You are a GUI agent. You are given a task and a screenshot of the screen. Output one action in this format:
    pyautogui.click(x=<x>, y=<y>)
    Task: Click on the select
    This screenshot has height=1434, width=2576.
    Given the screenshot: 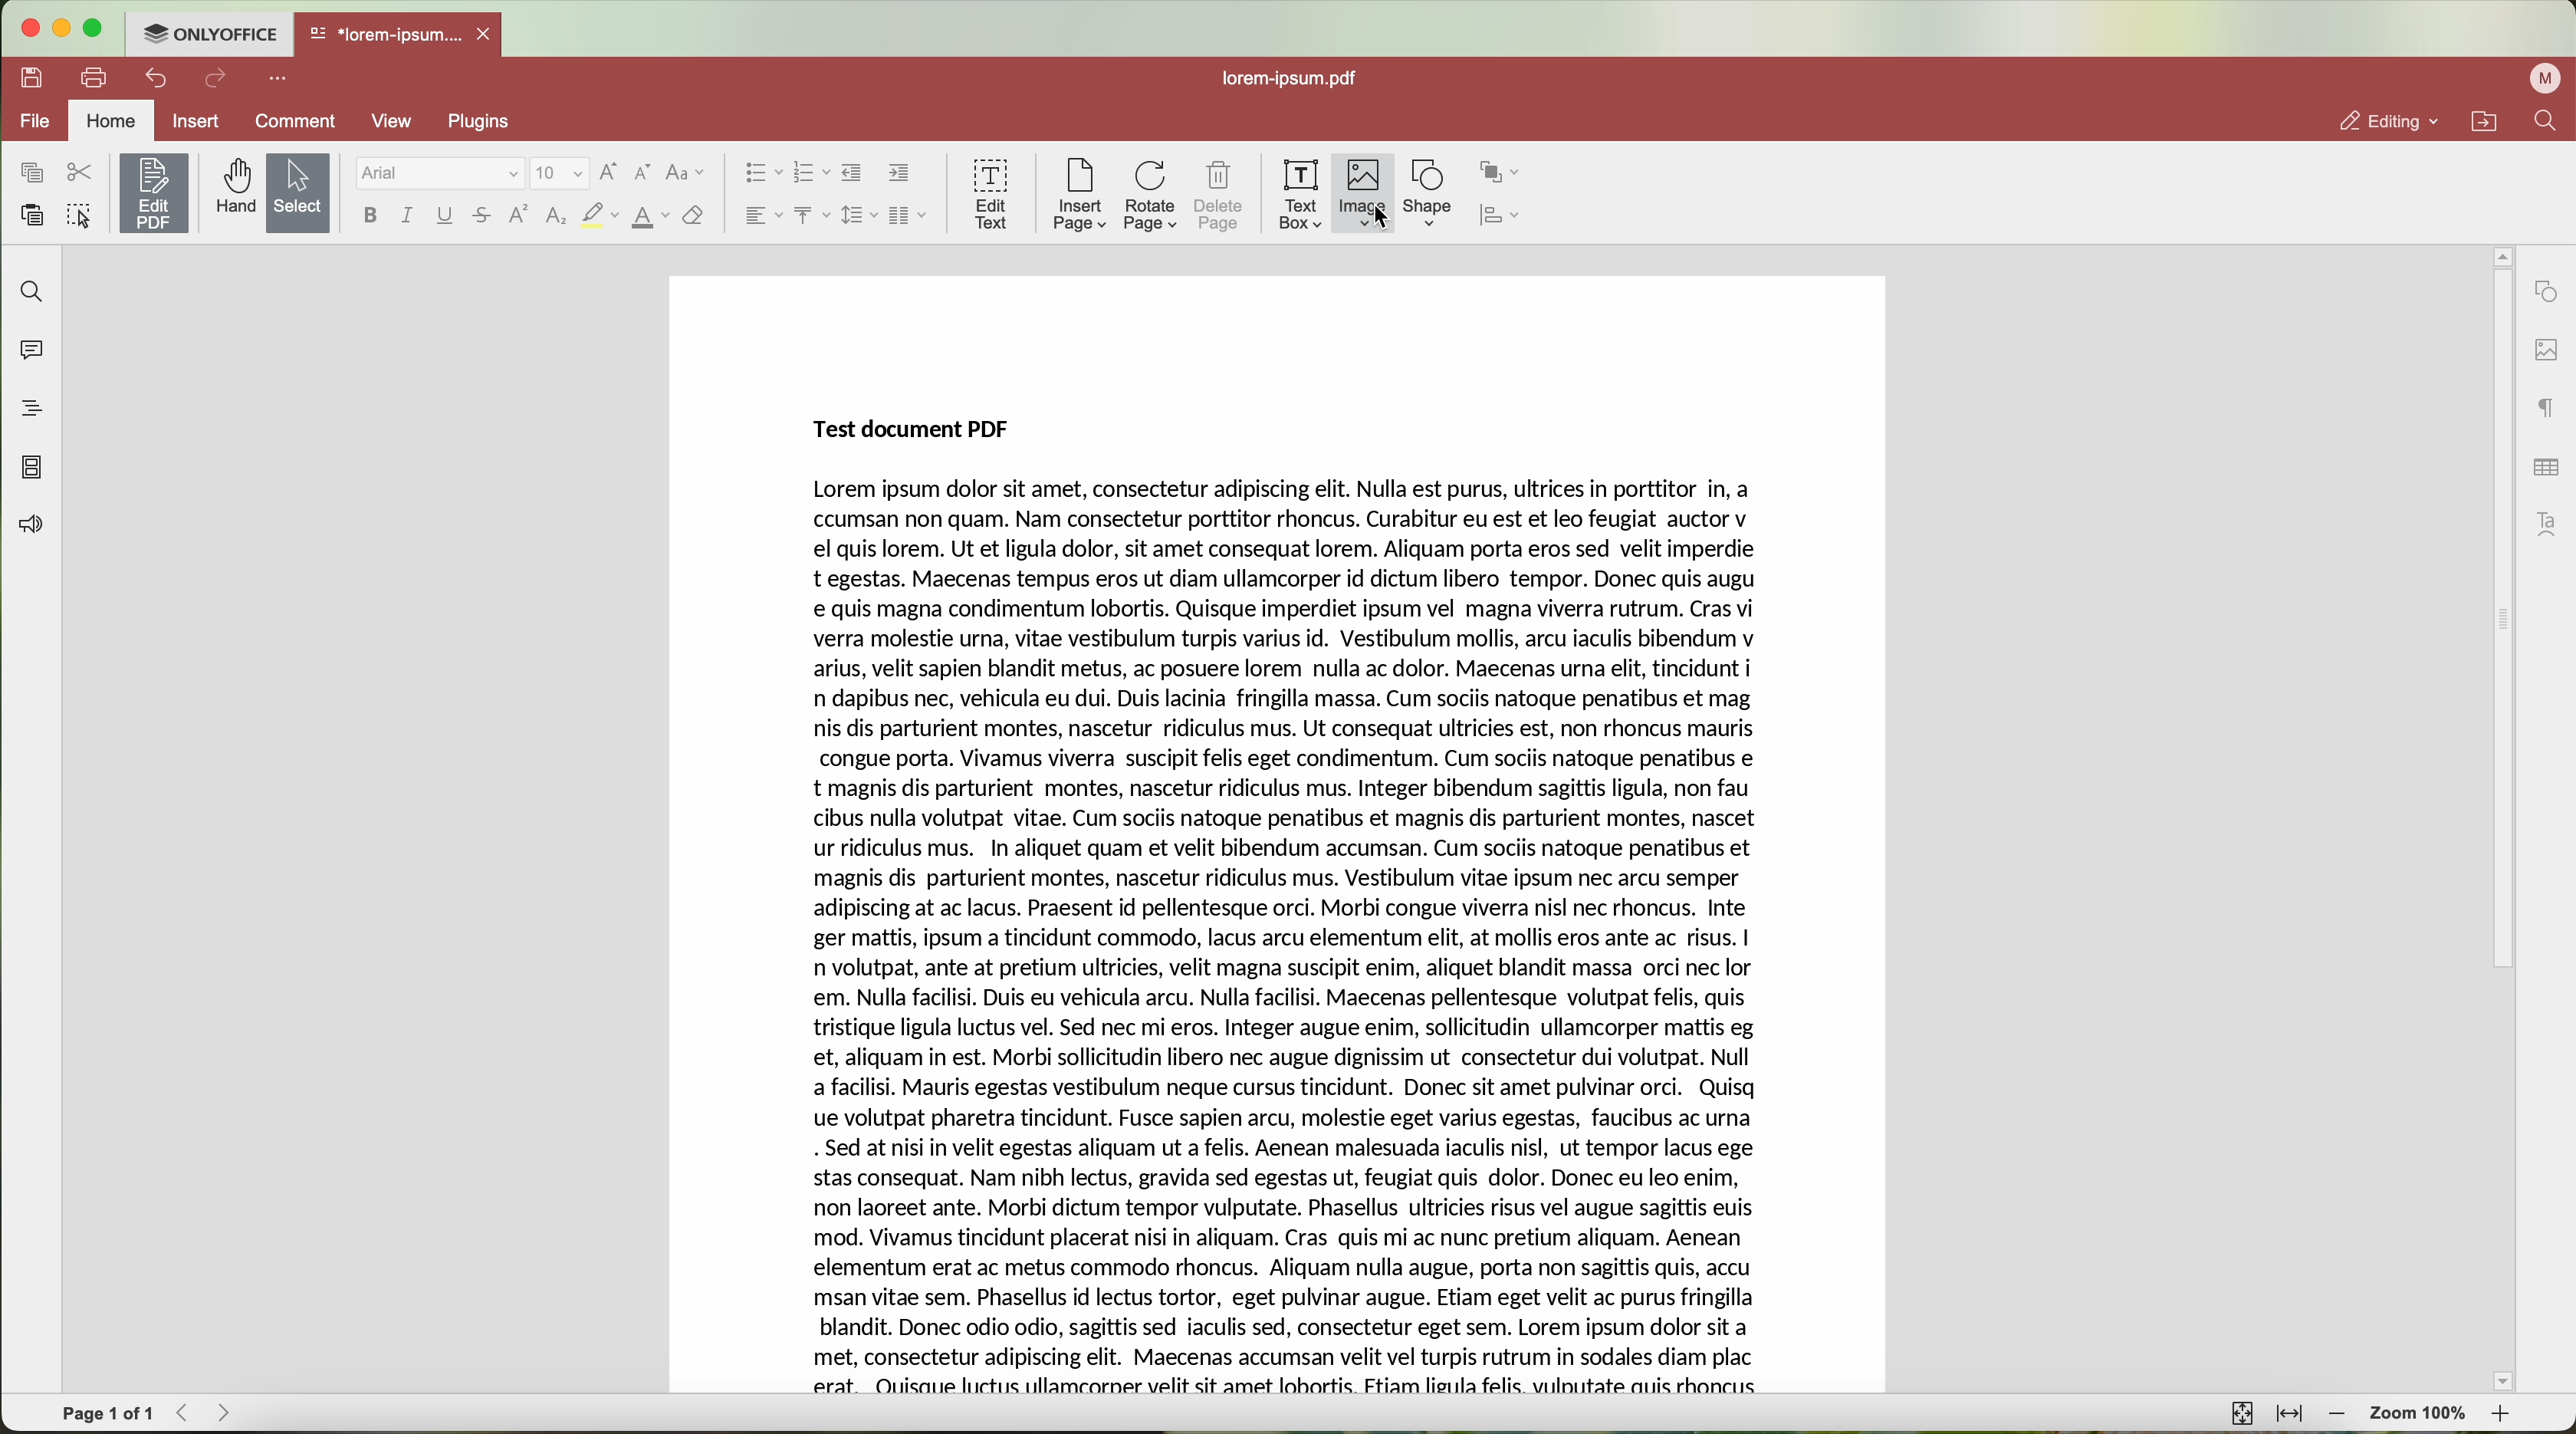 What is the action you would take?
    pyautogui.click(x=299, y=195)
    